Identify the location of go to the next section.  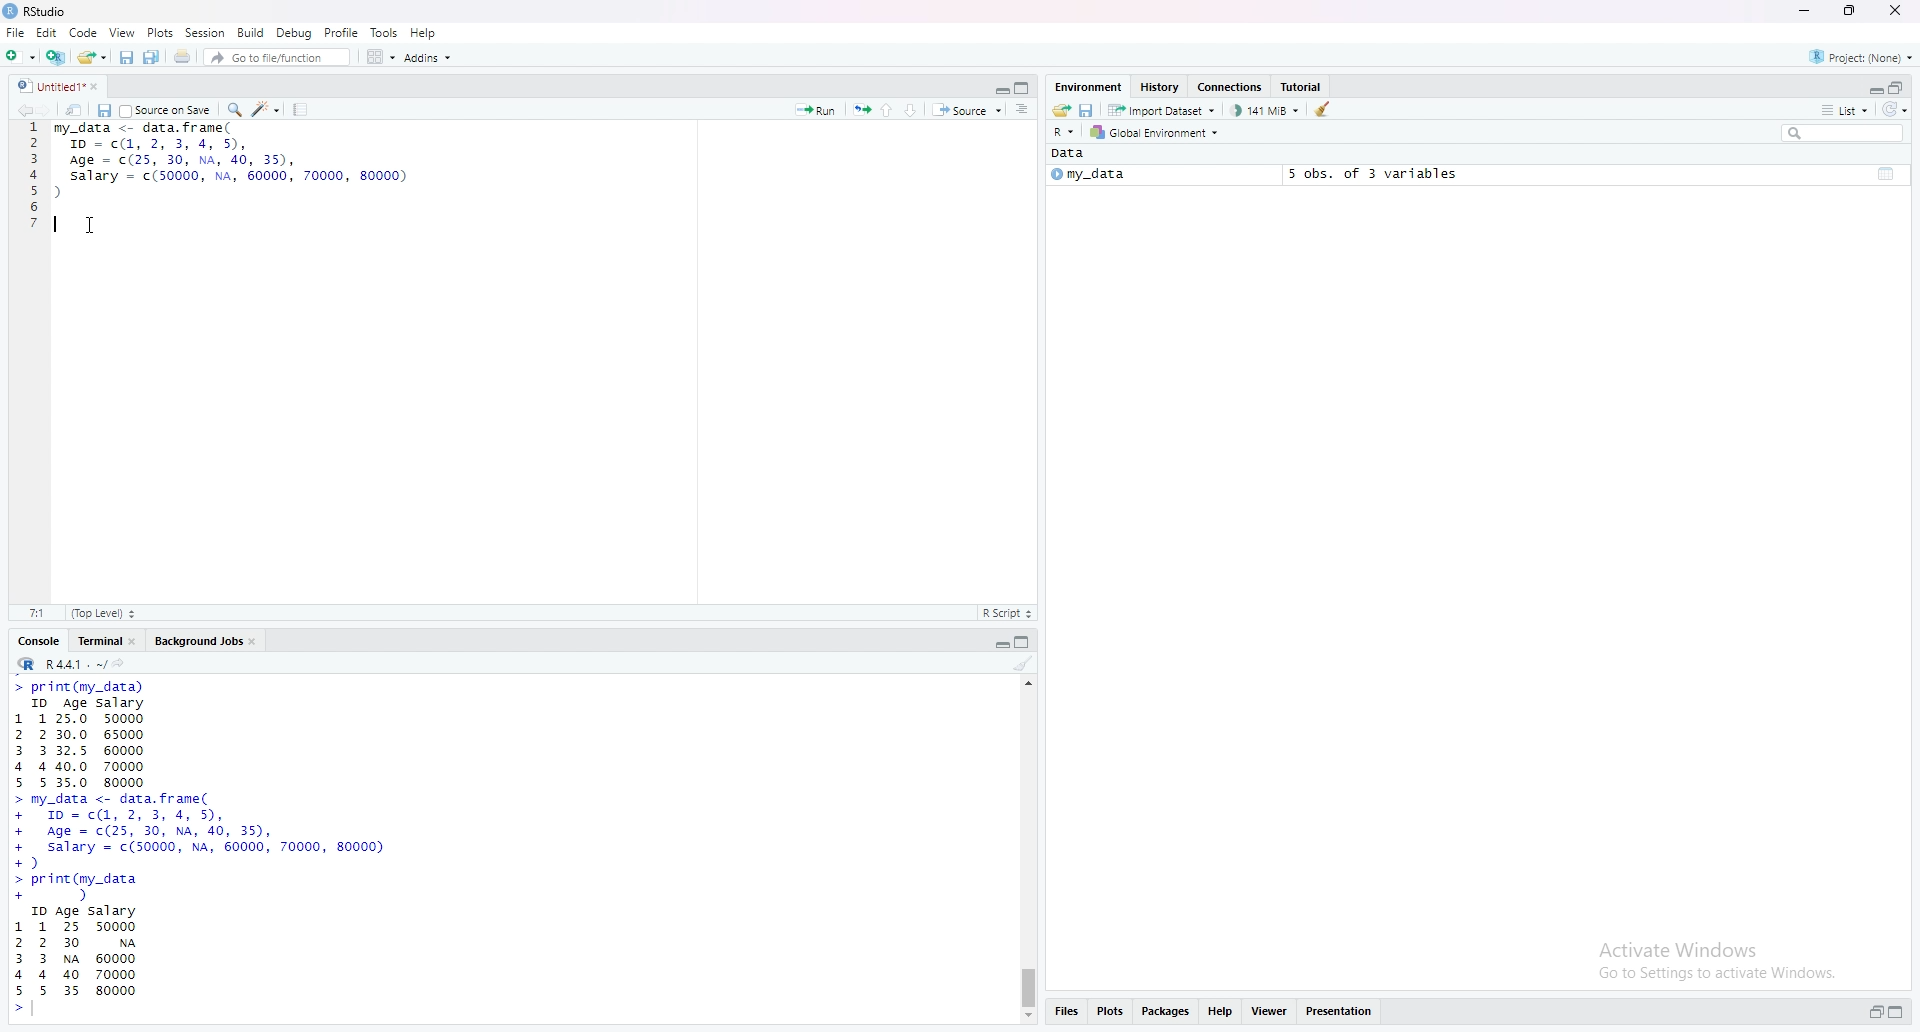
(917, 111).